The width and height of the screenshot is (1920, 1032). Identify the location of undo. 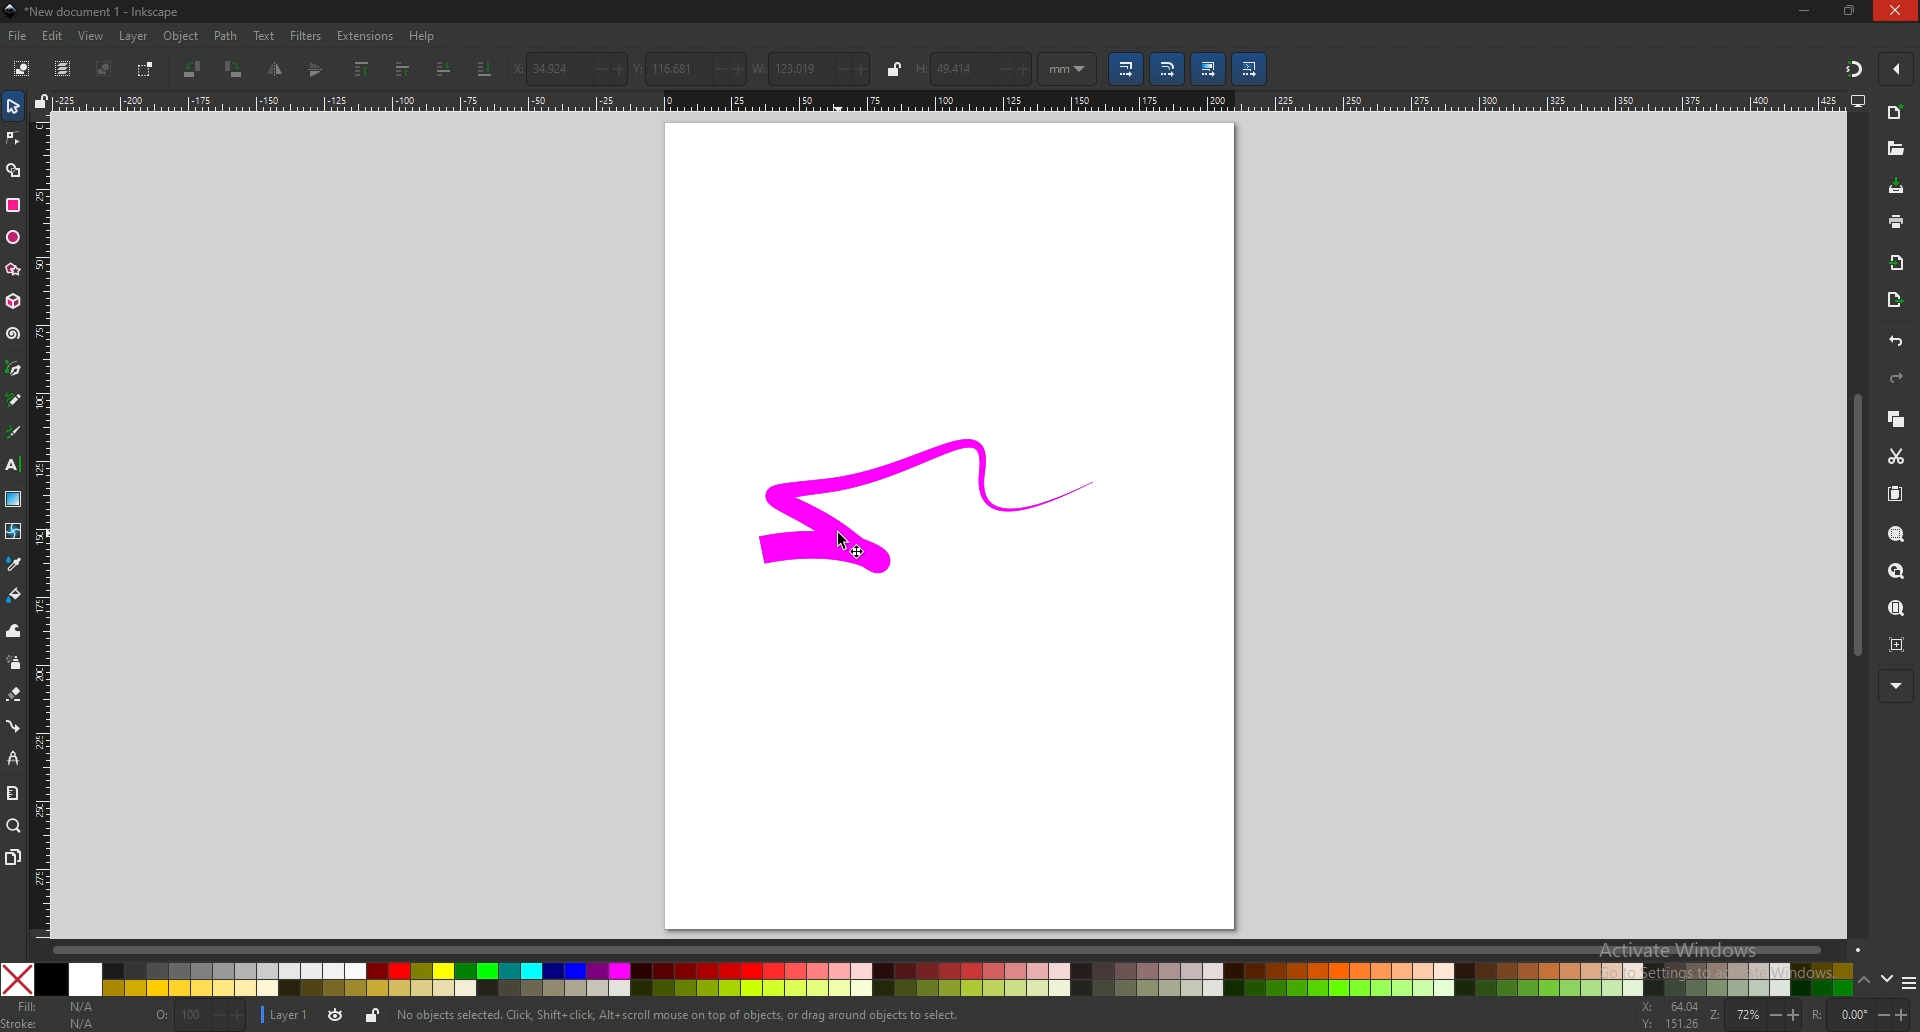
(1897, 342).